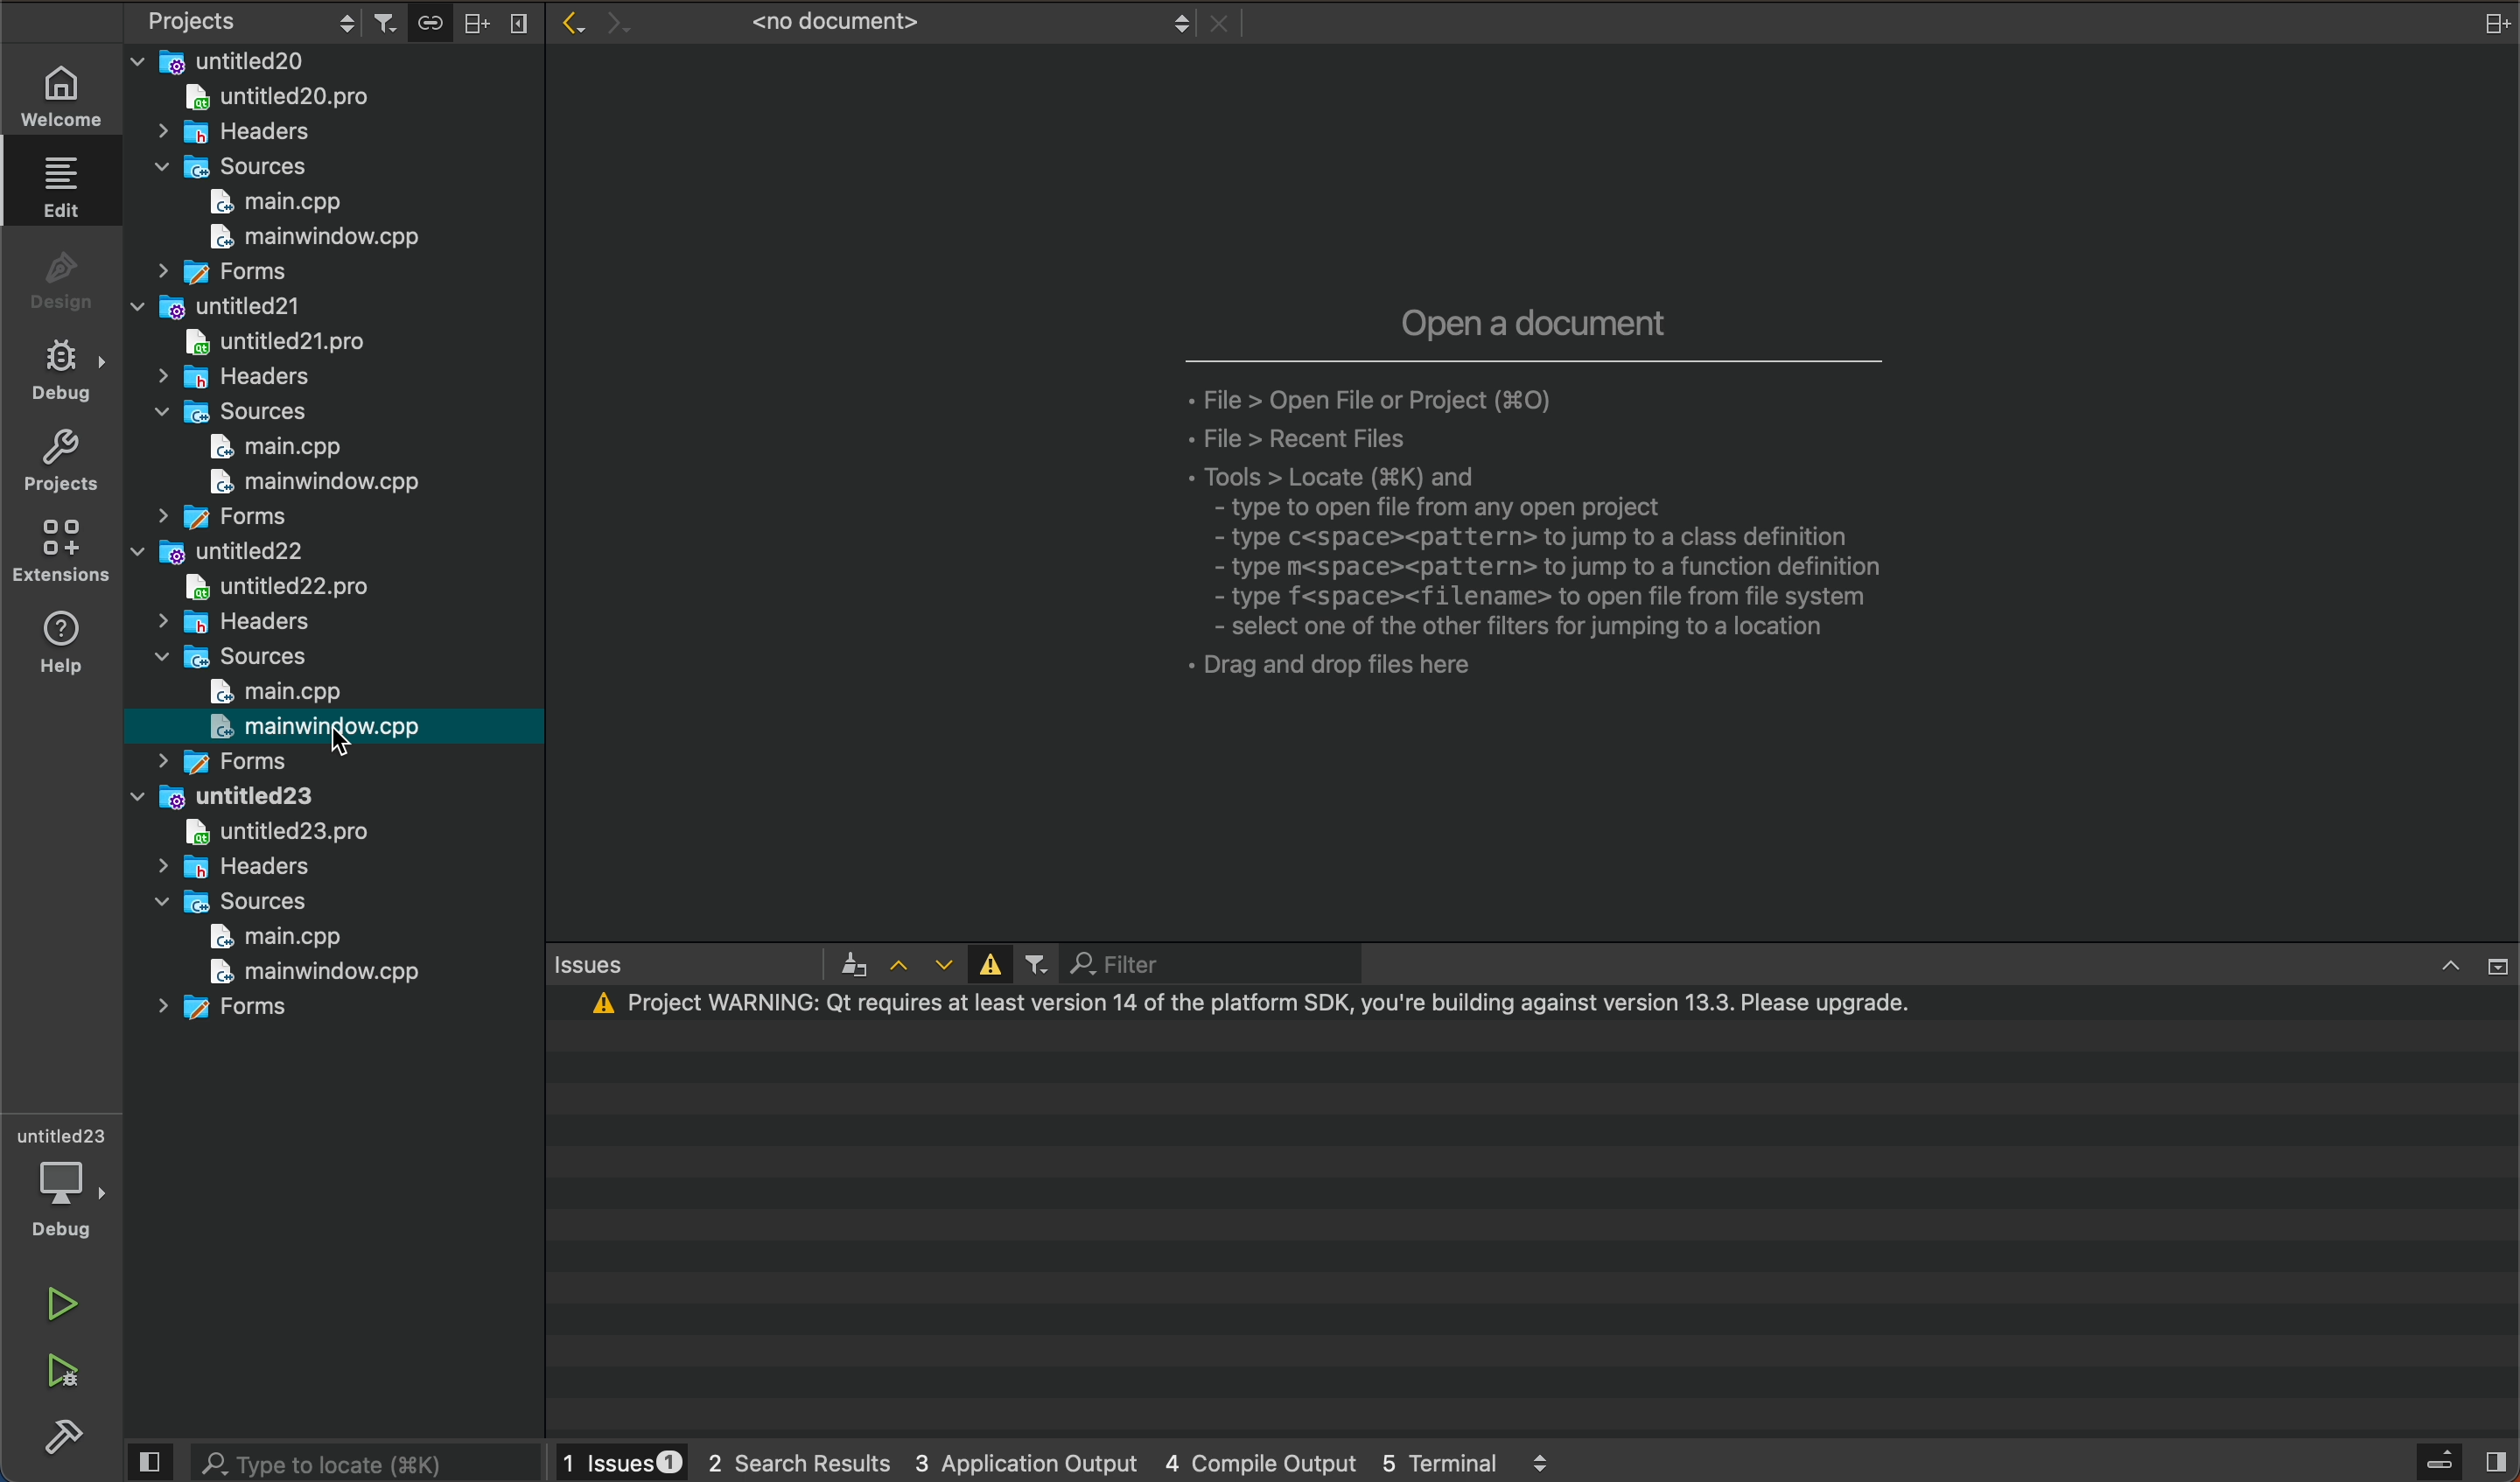 Image resolution: width=2520 pixels, height=1482 pixels. What do you see at coordinates (270, 936) in the screenshot?
I see `msin.cpp` at bounding box center [270, 936].